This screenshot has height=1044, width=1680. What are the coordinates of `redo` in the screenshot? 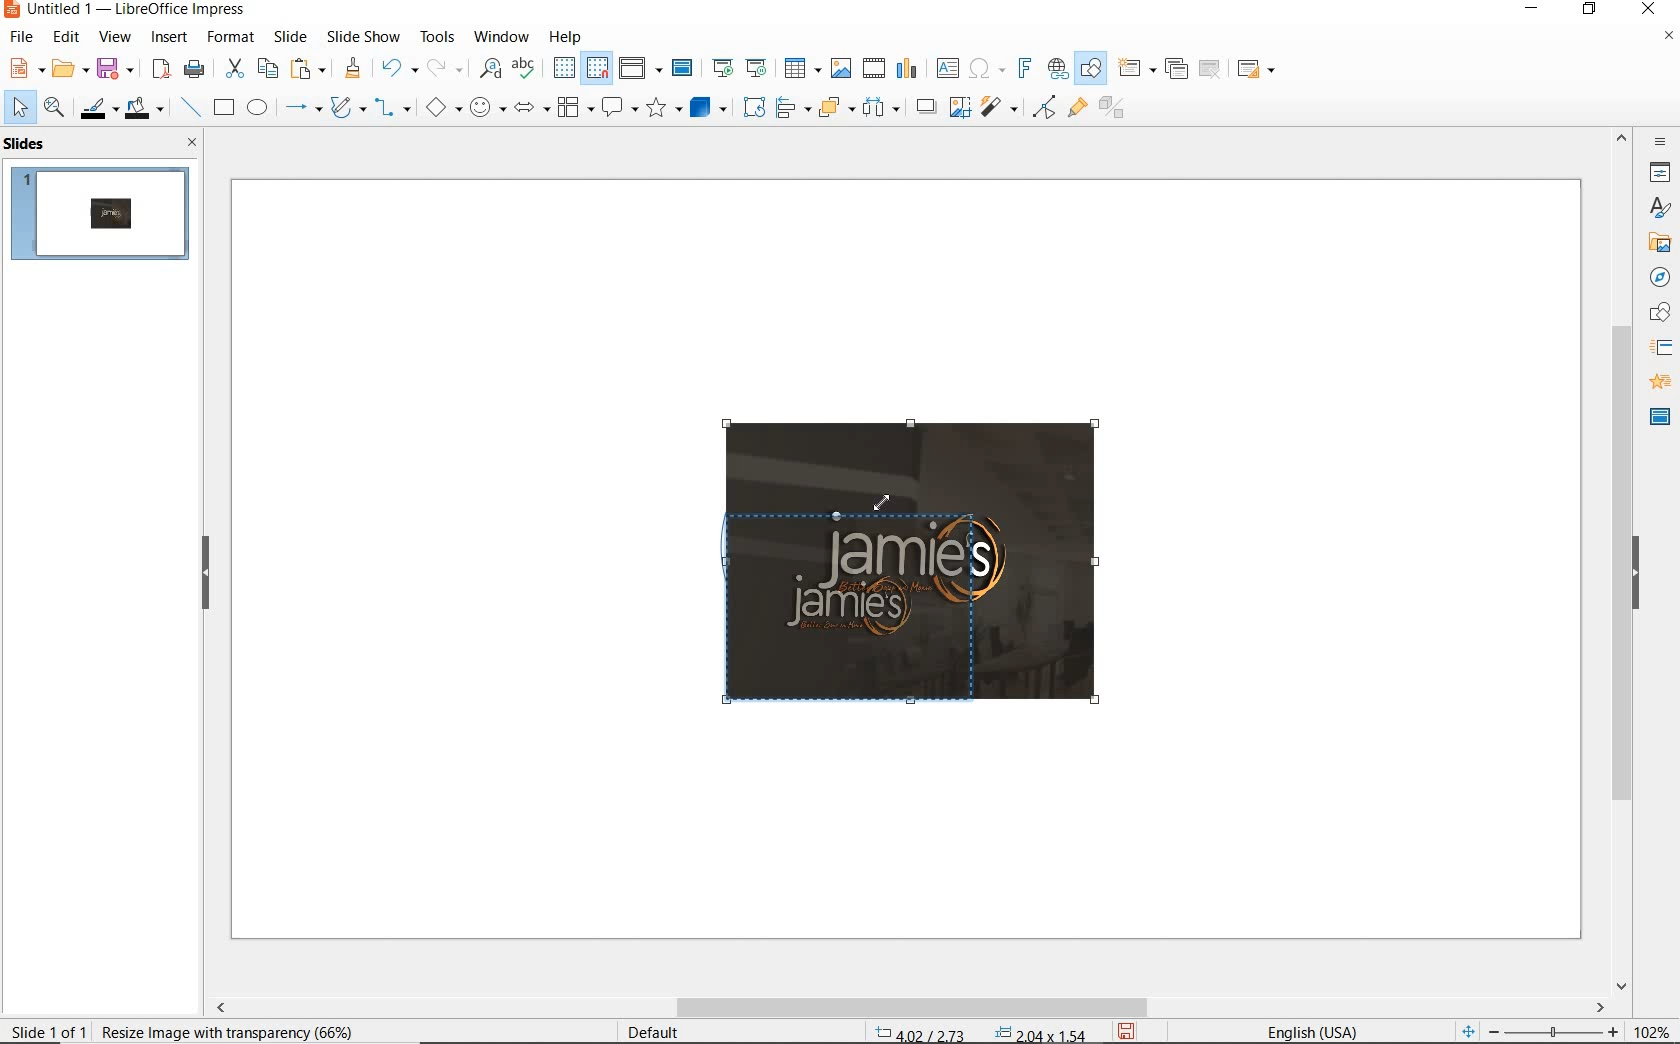 It's located at (444, 68).